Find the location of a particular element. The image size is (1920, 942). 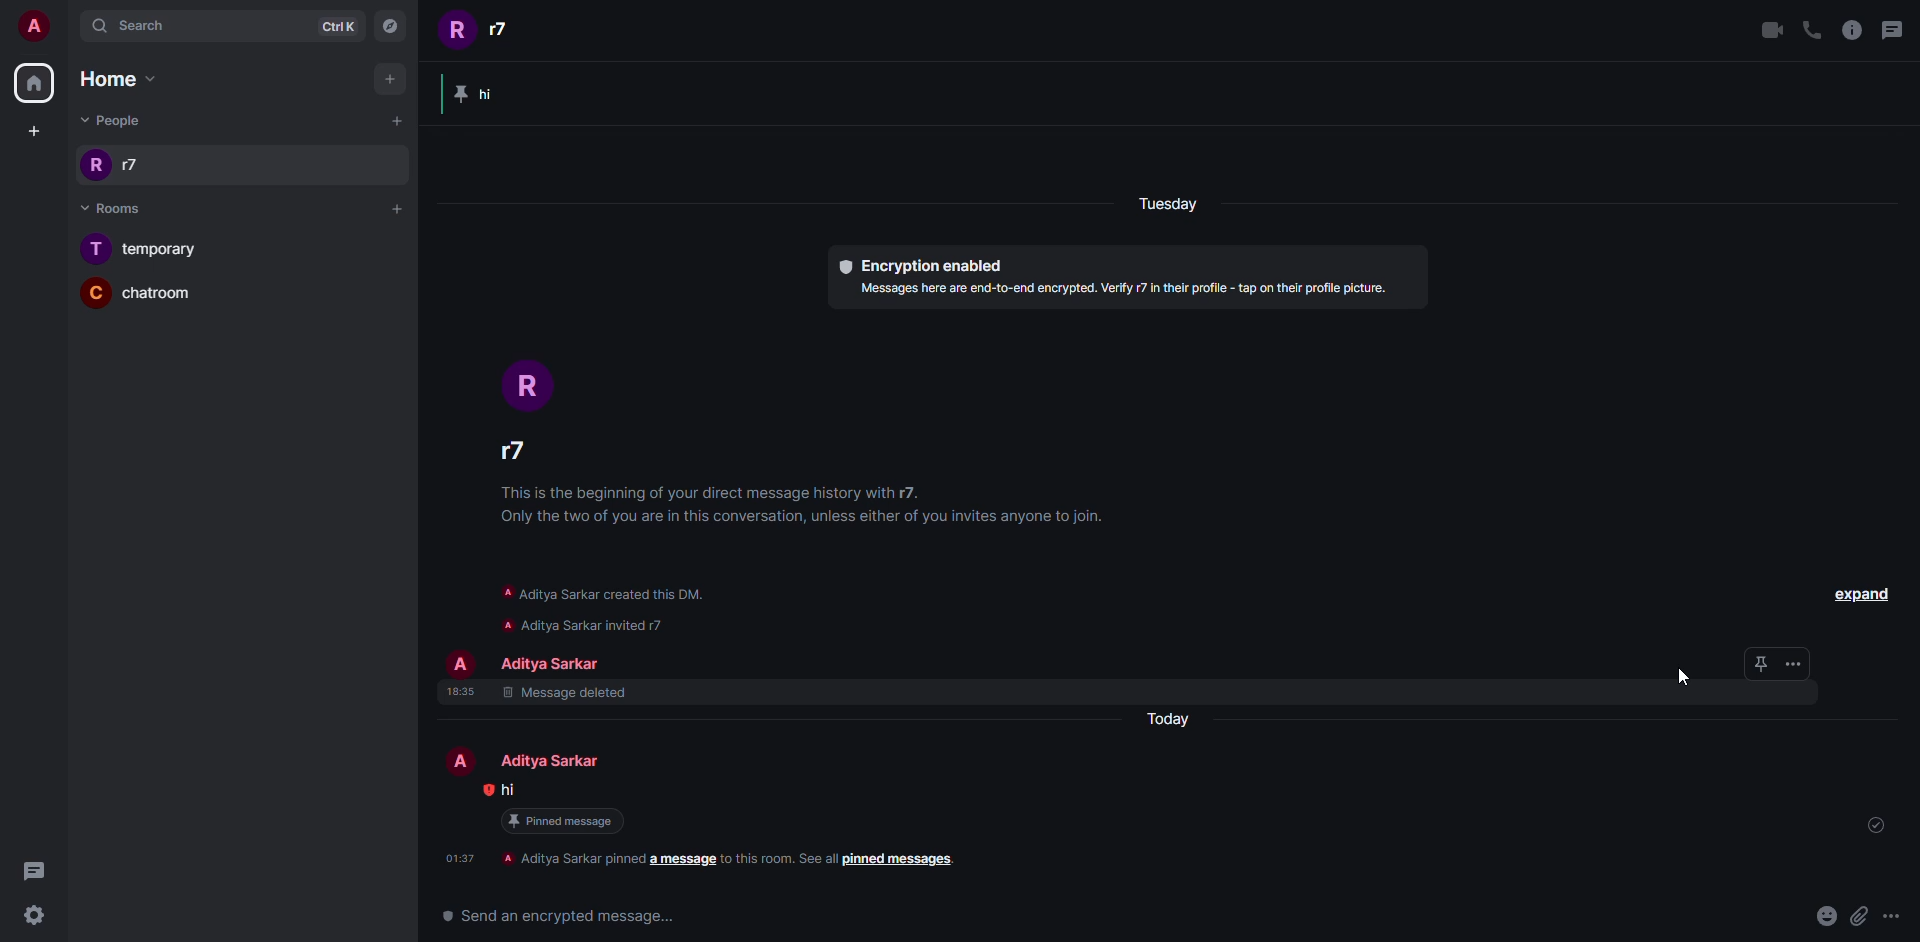

message pinned is located at coordinates (490, 93).